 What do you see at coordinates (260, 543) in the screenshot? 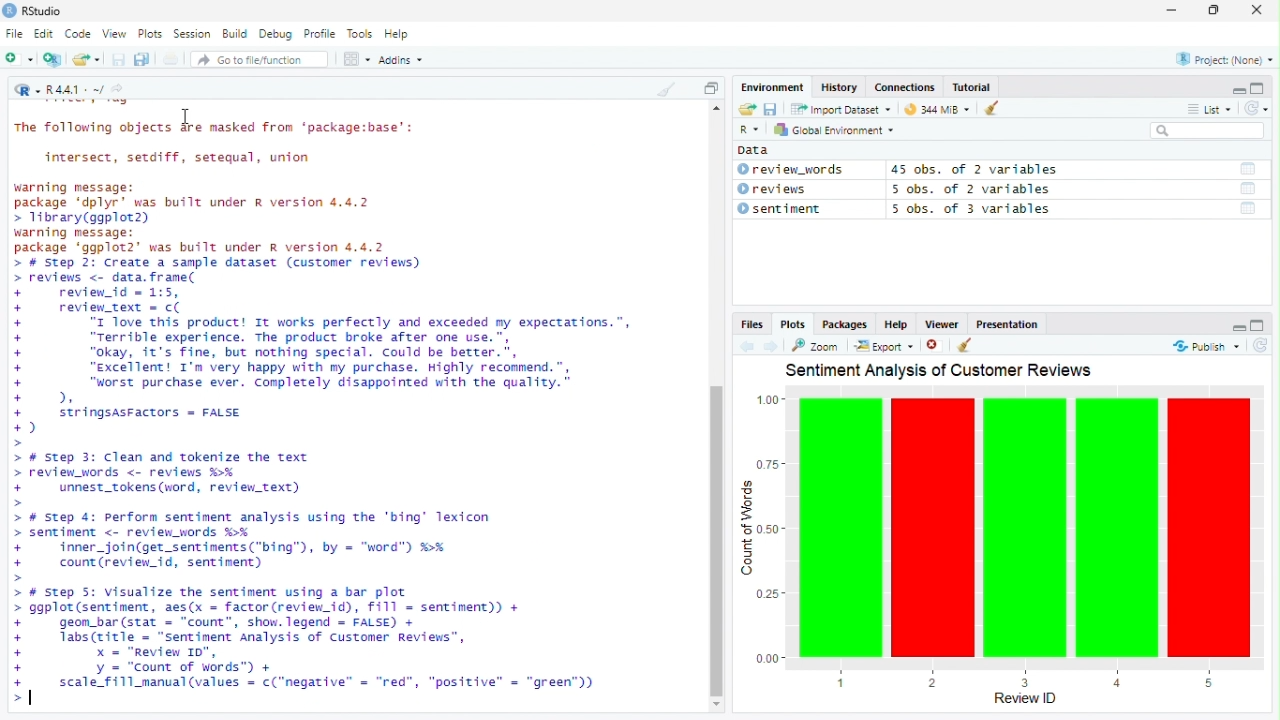
I see `# step 4: perform sentiment analysis using the ‘bing’ lexicon

sentiment <- review words %%
inner_join(get_sentiments("bing"), by = "word") %%
count(revien_id, sentiment)` at bounding box center [260, 543].